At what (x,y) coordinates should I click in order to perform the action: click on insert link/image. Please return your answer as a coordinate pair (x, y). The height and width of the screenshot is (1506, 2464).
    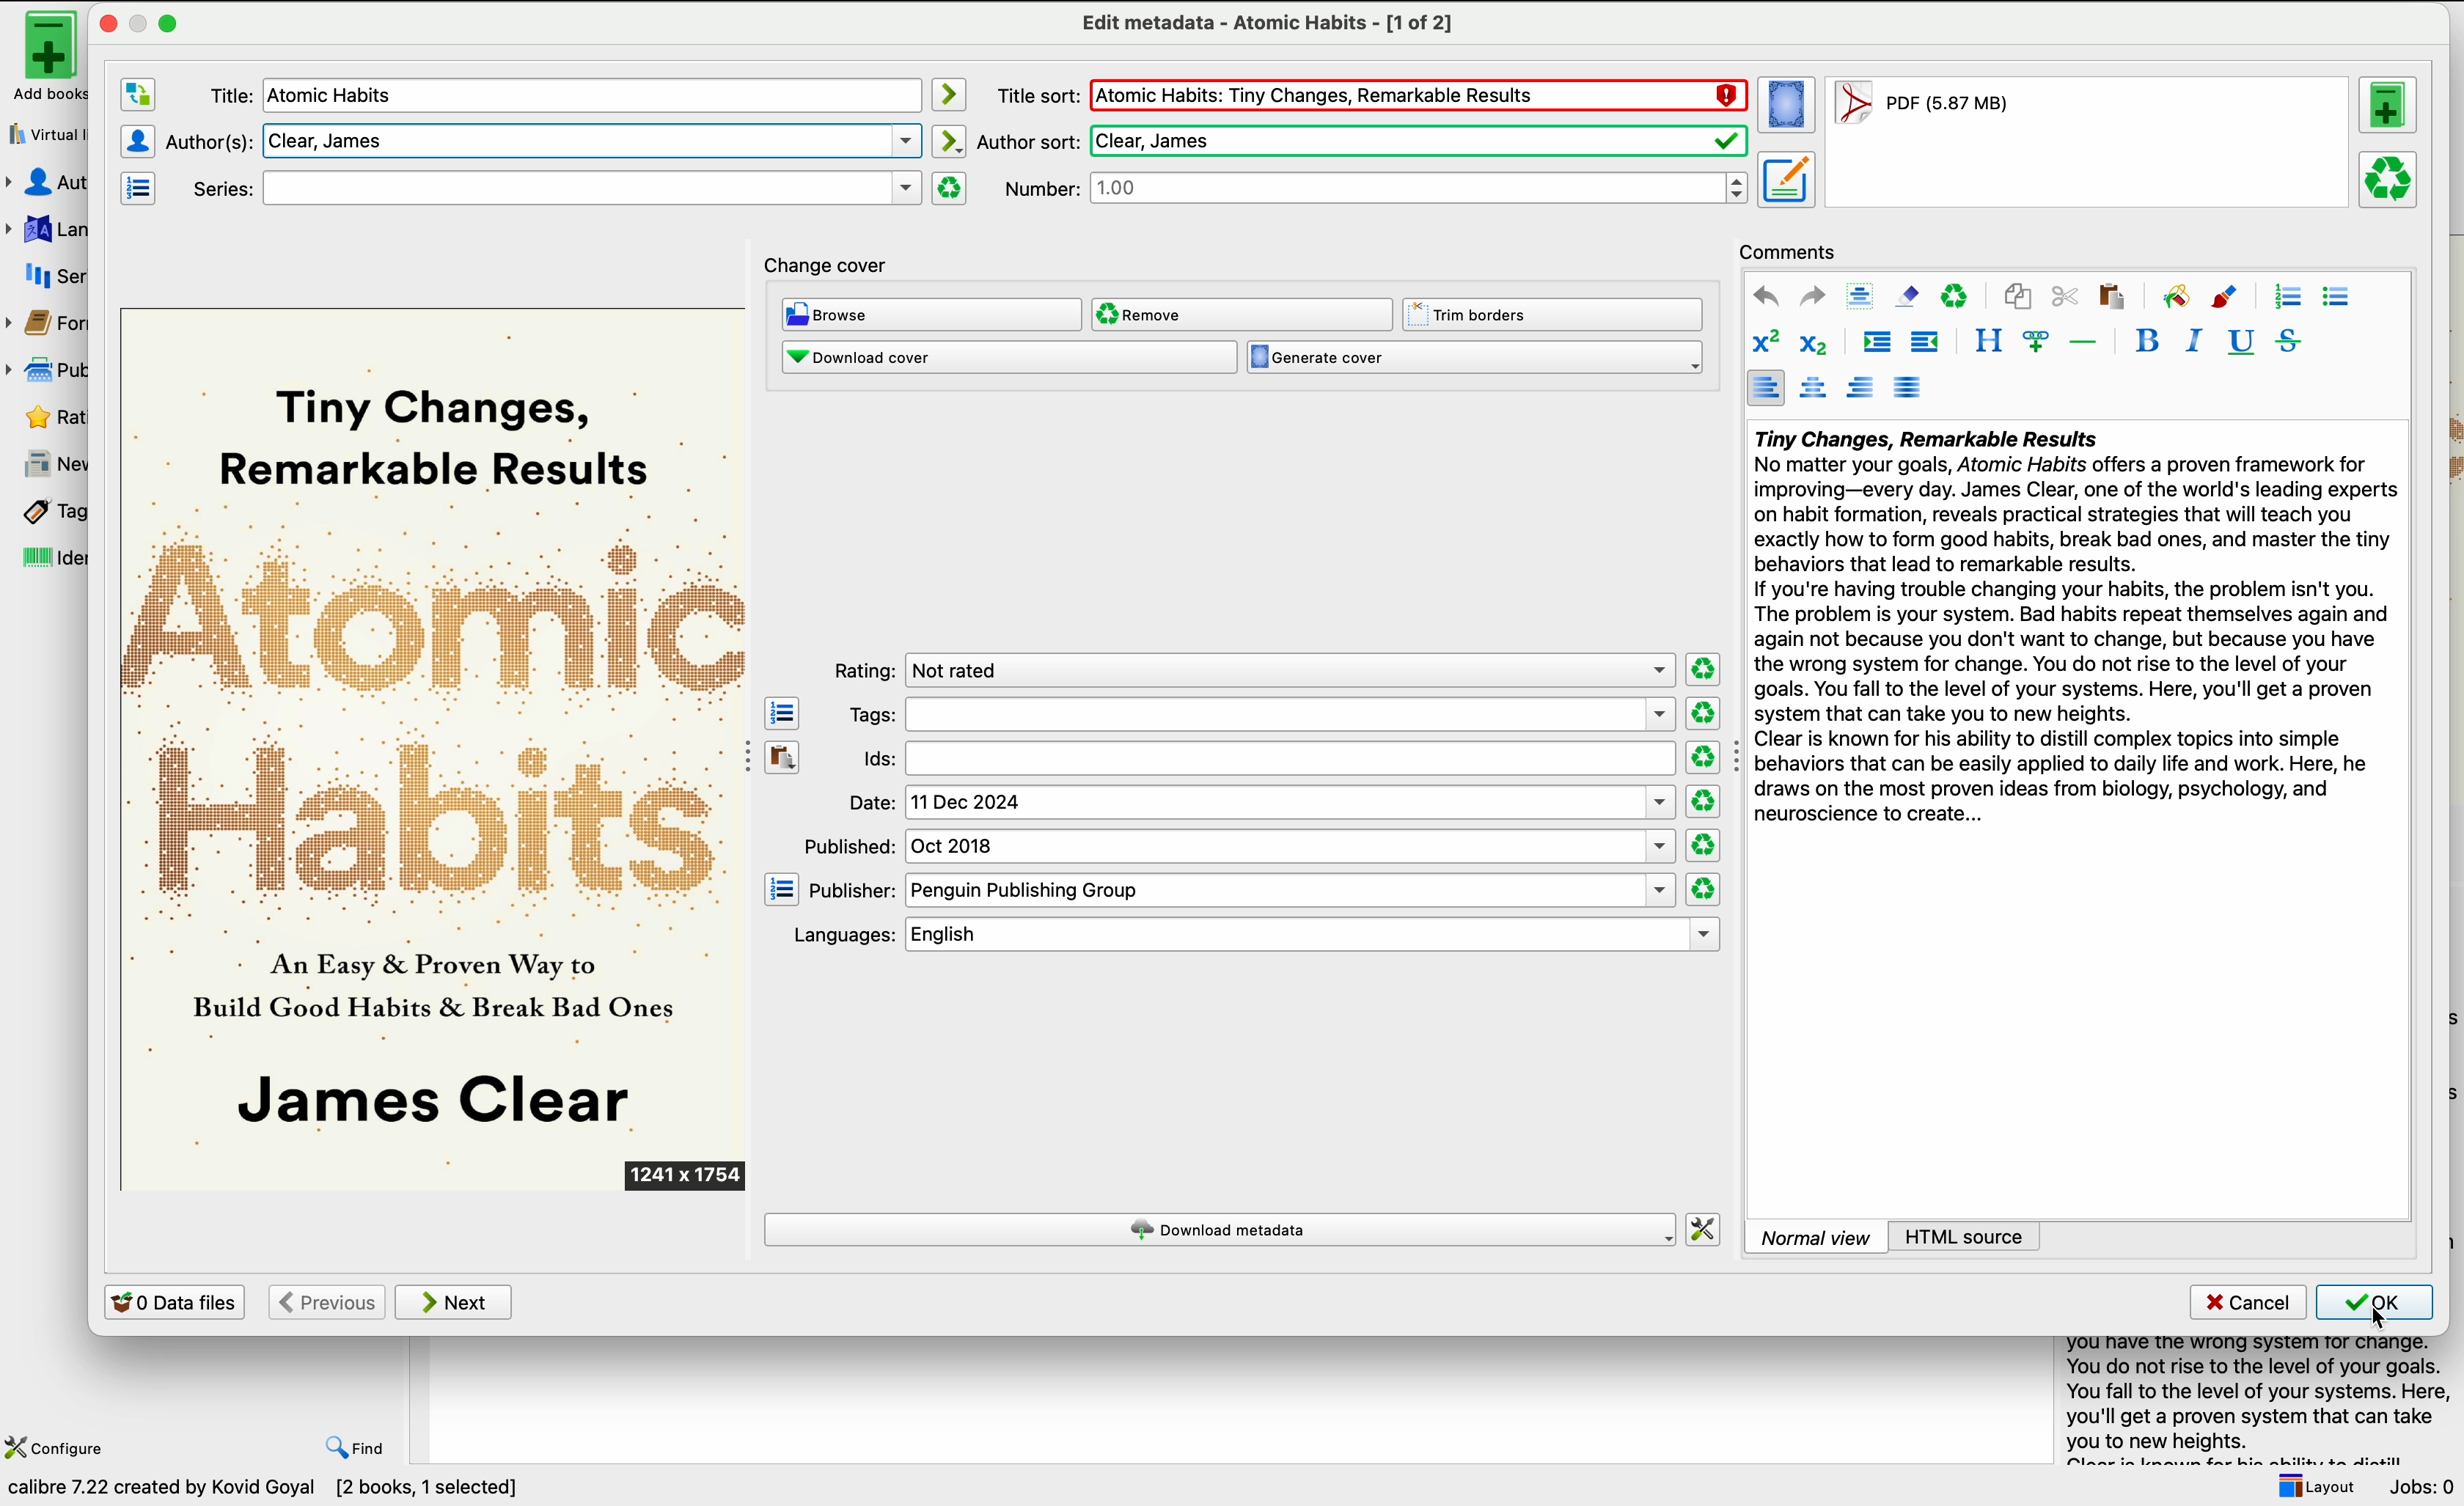
    Looking at the image, I should click on (2035, 343).